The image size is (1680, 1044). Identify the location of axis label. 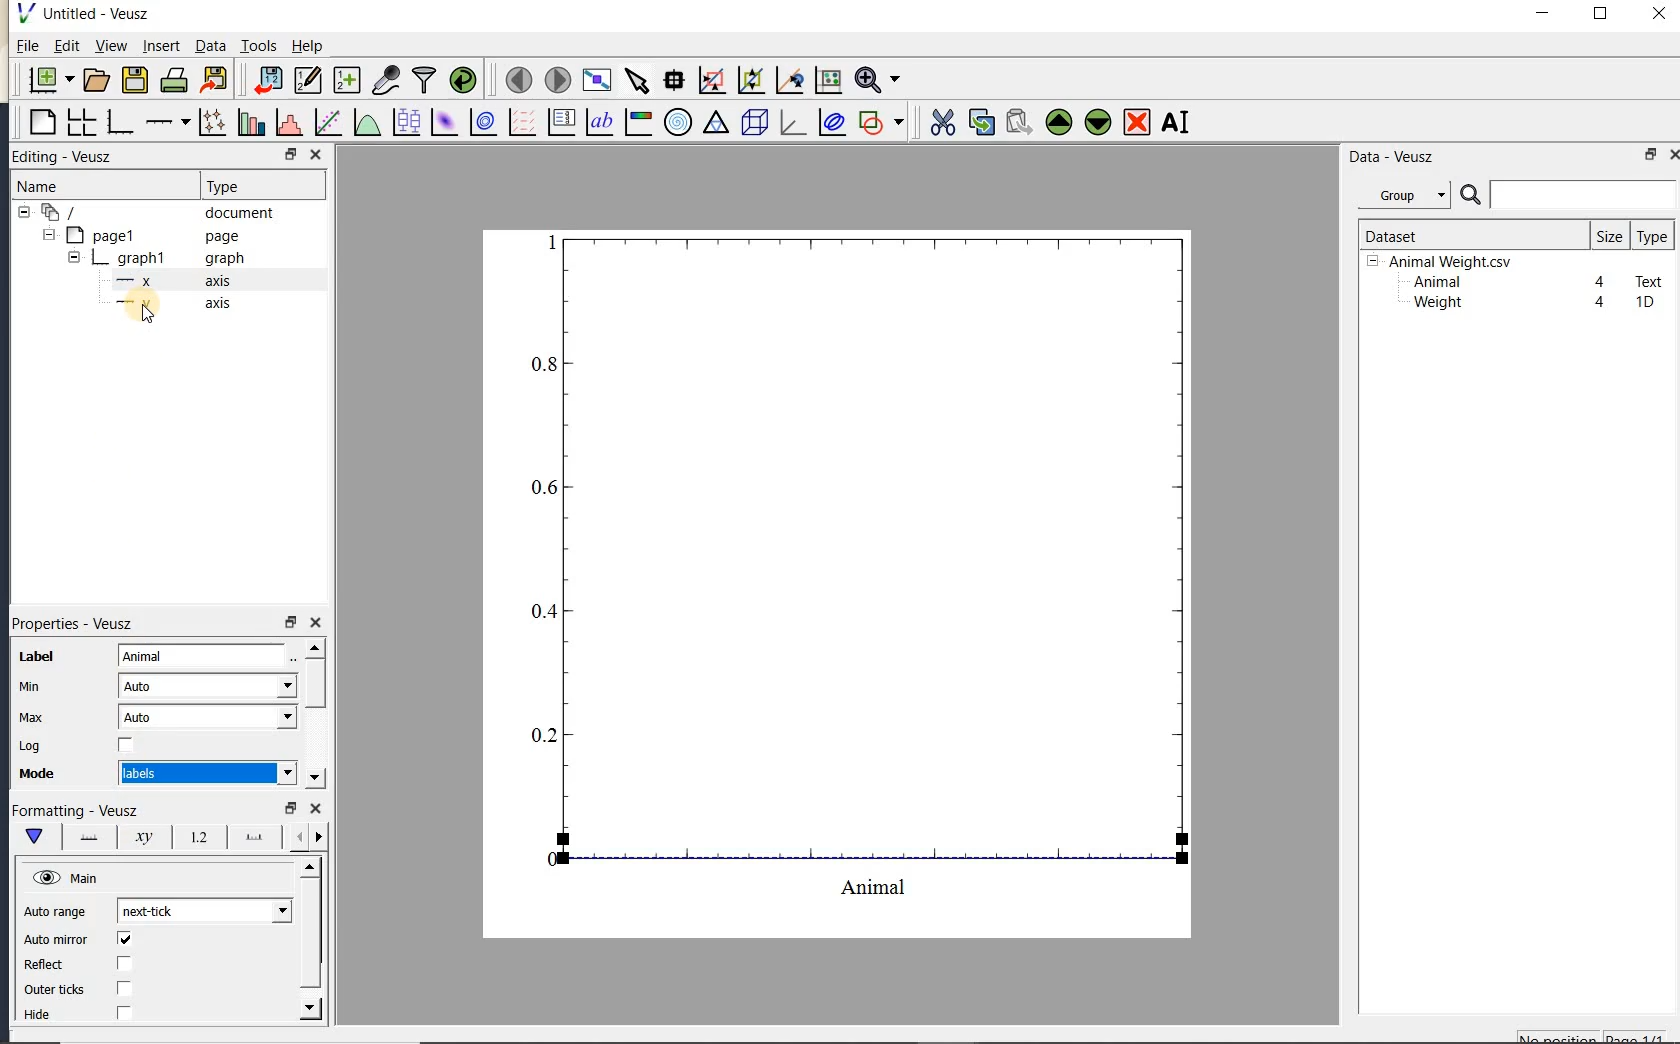
(139, 837).